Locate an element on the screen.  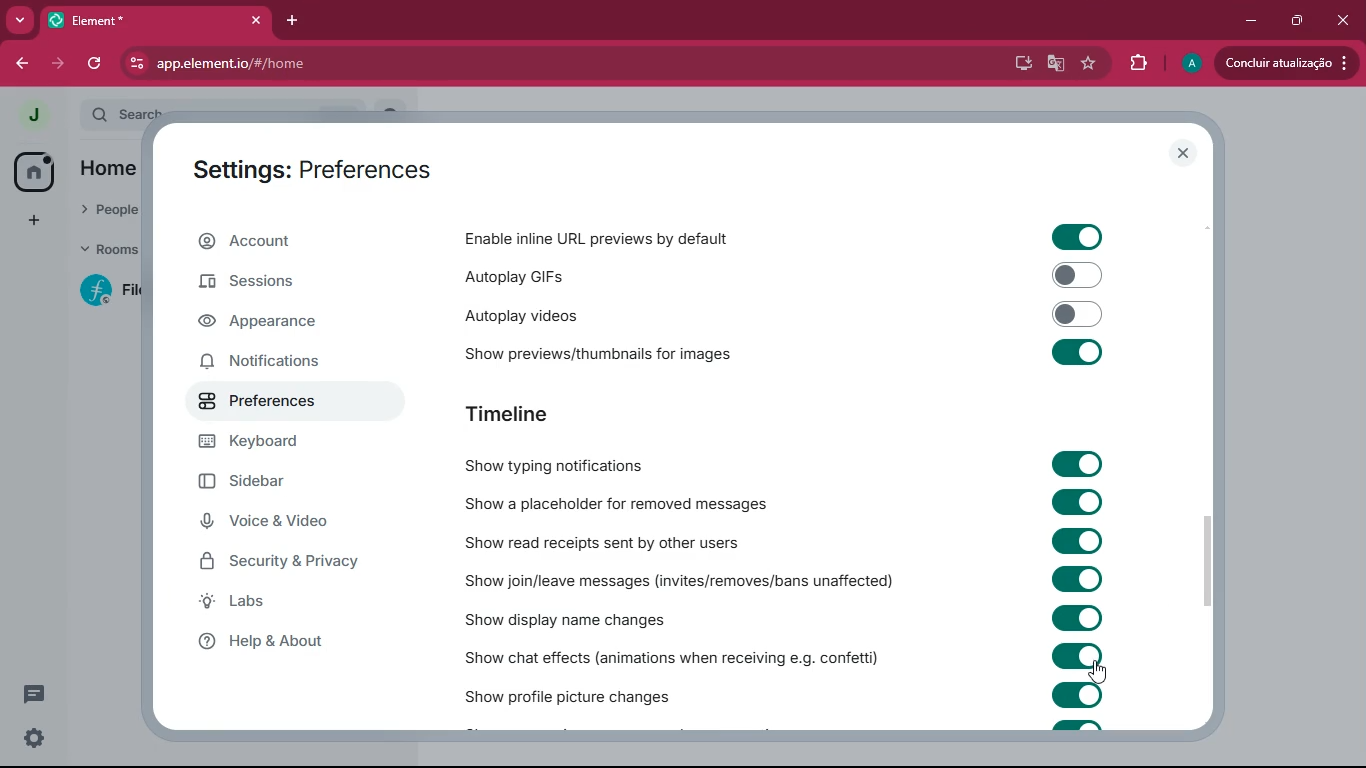
minimize is located at coordinates (1246, 21).